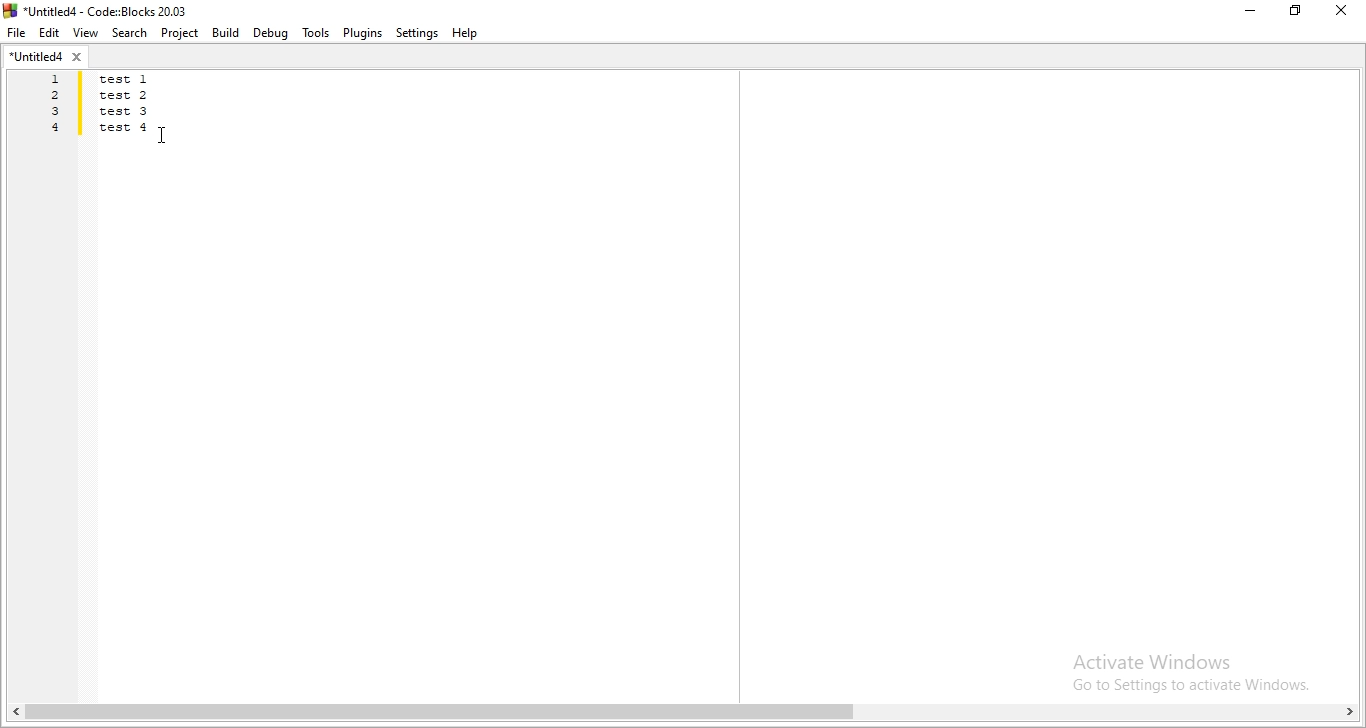 This screenshot has height=728, width=1366. I want to click on test 4, so click(126, 127).